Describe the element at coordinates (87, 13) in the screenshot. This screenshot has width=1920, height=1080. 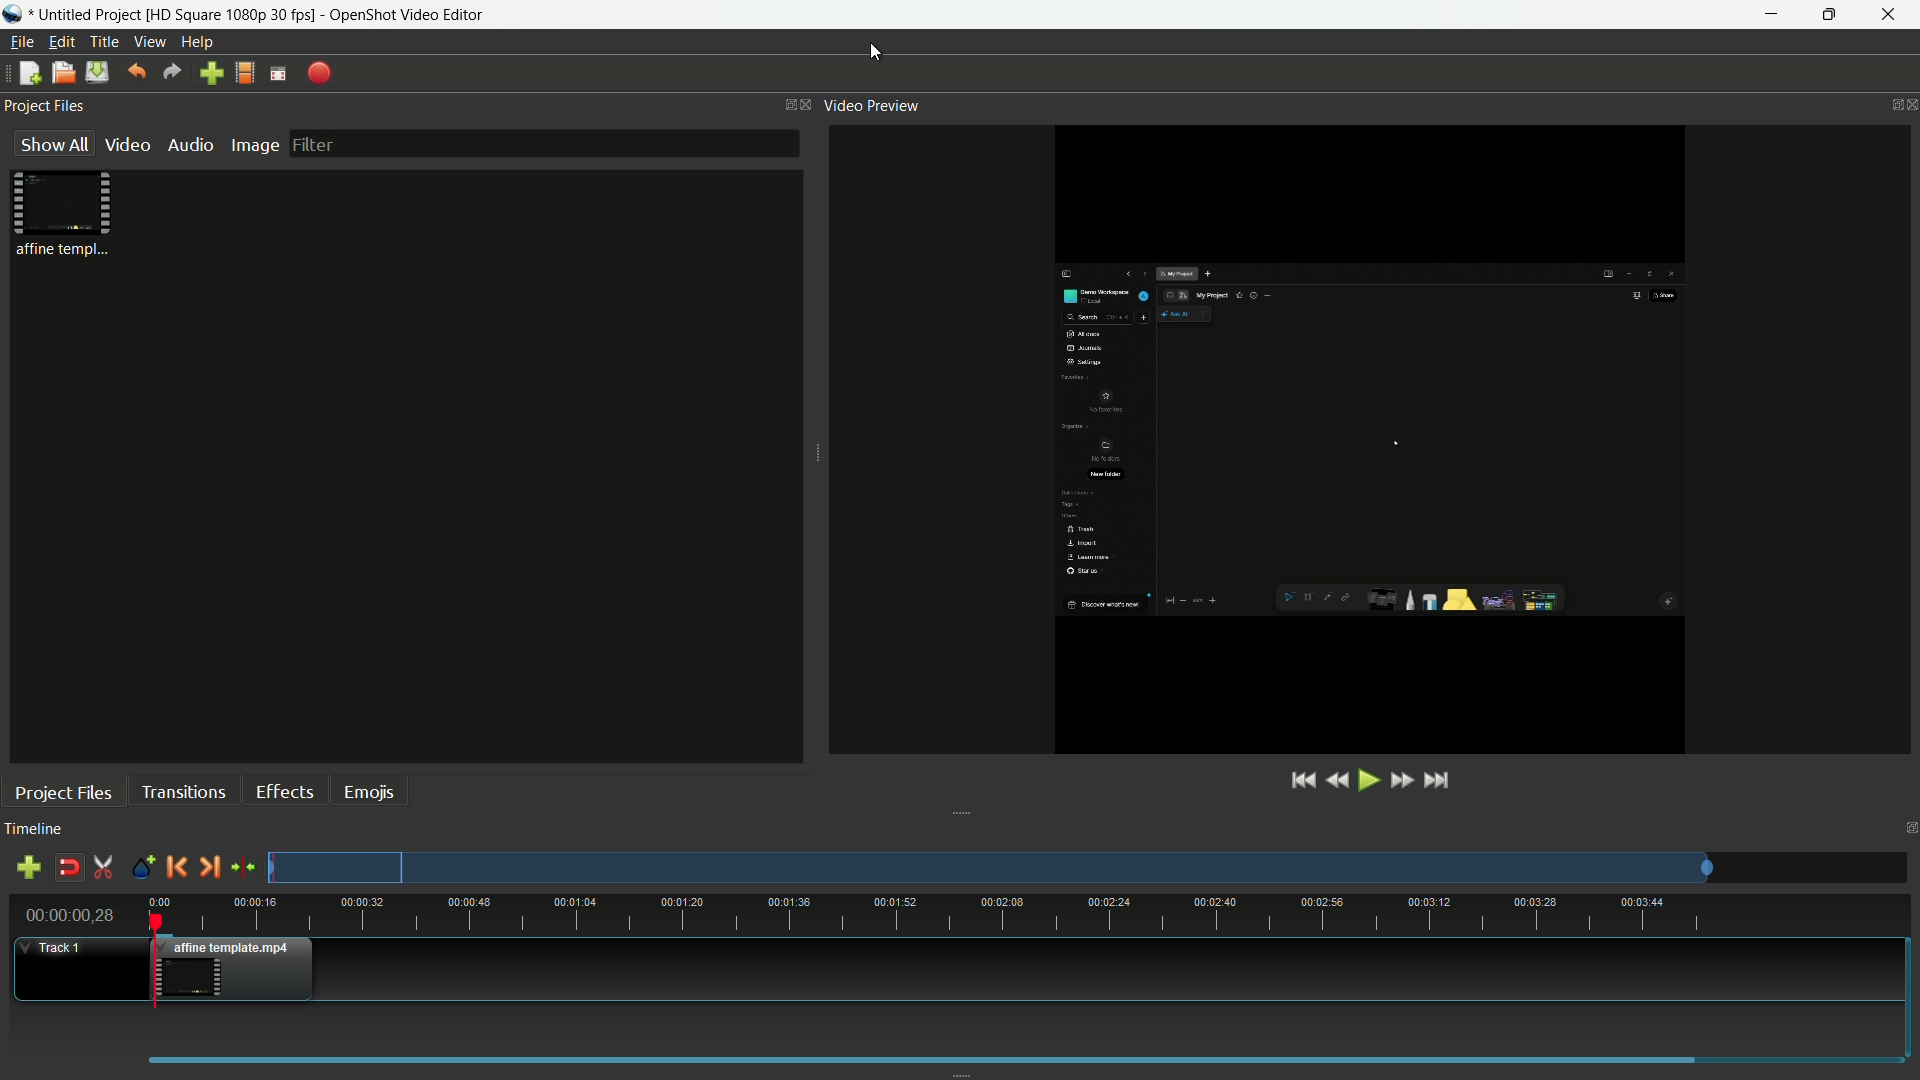
I see `project name` at that location.